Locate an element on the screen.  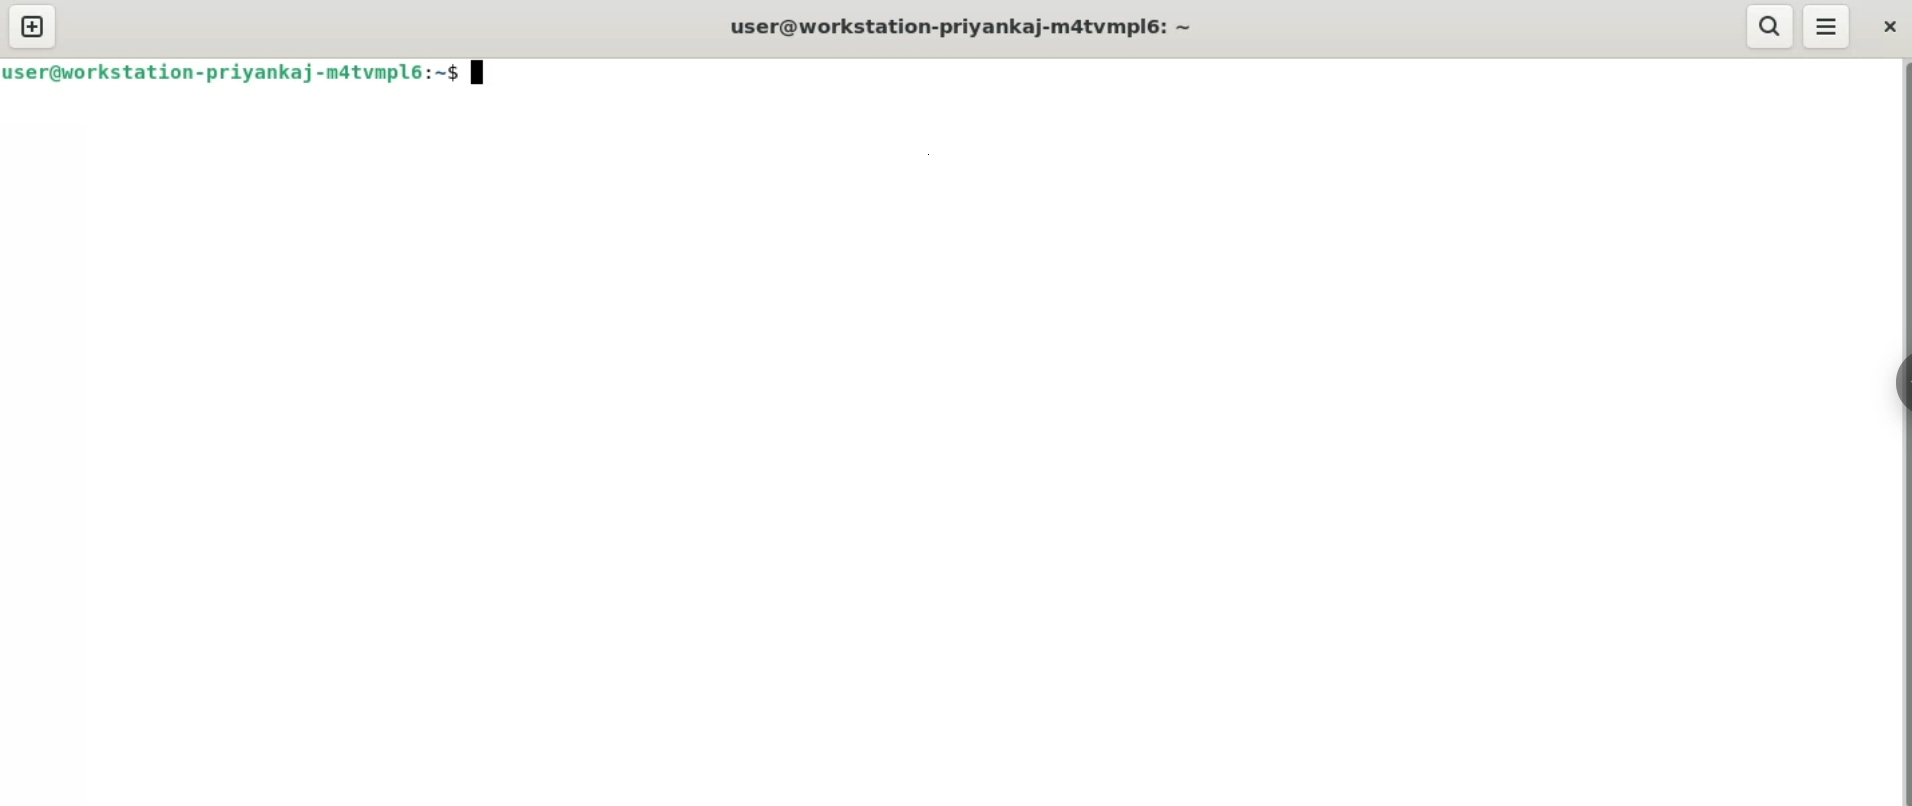
close is located at coordinates (1889, 28).